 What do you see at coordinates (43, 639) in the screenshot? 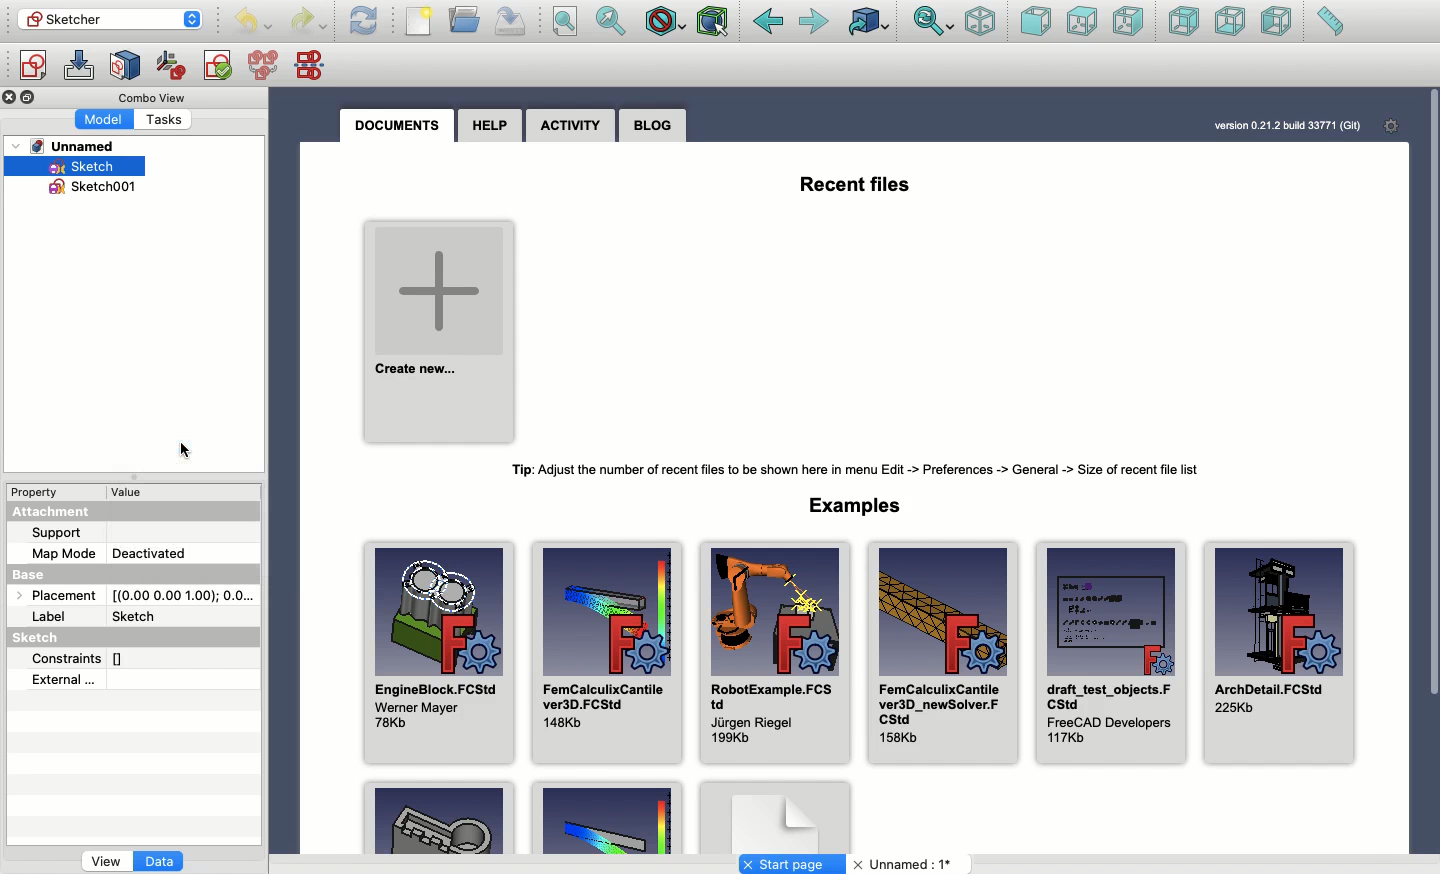
I see `Sketch` at bounding box center [43, 639].